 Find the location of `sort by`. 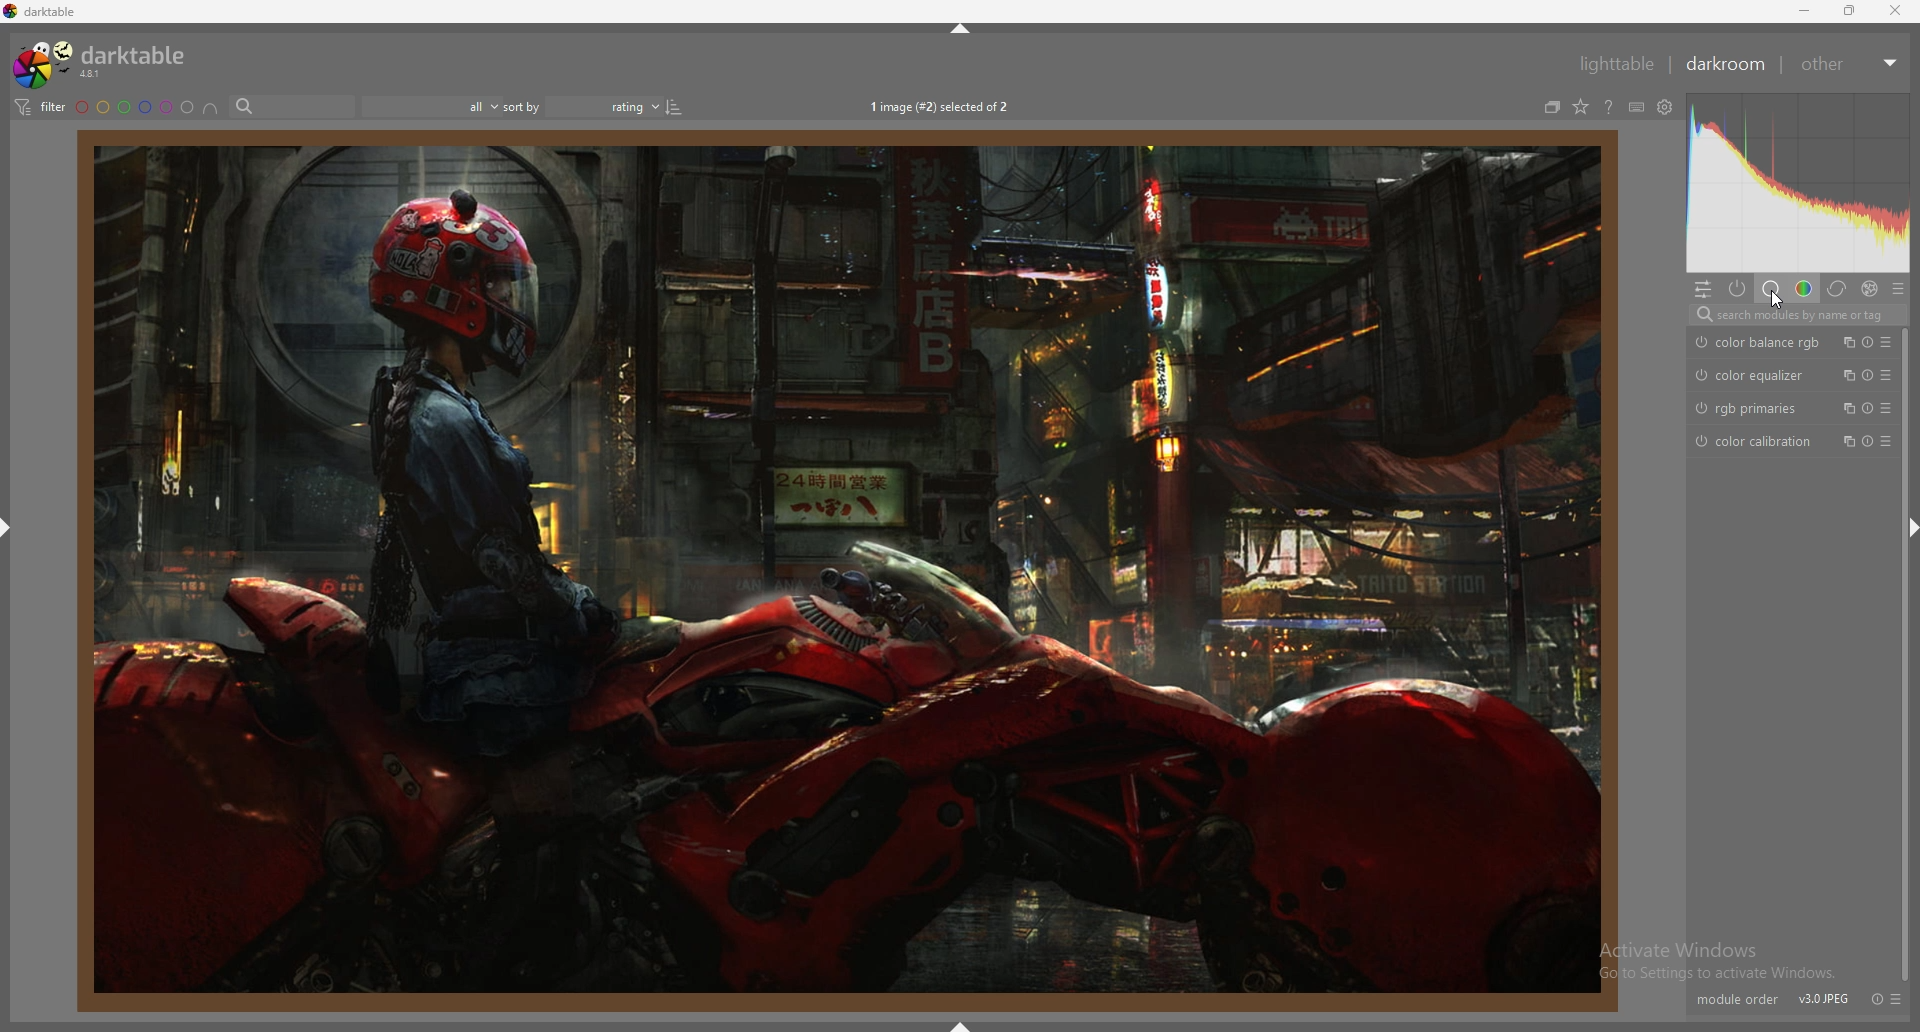

sort by is located at coordinates (523, 106).